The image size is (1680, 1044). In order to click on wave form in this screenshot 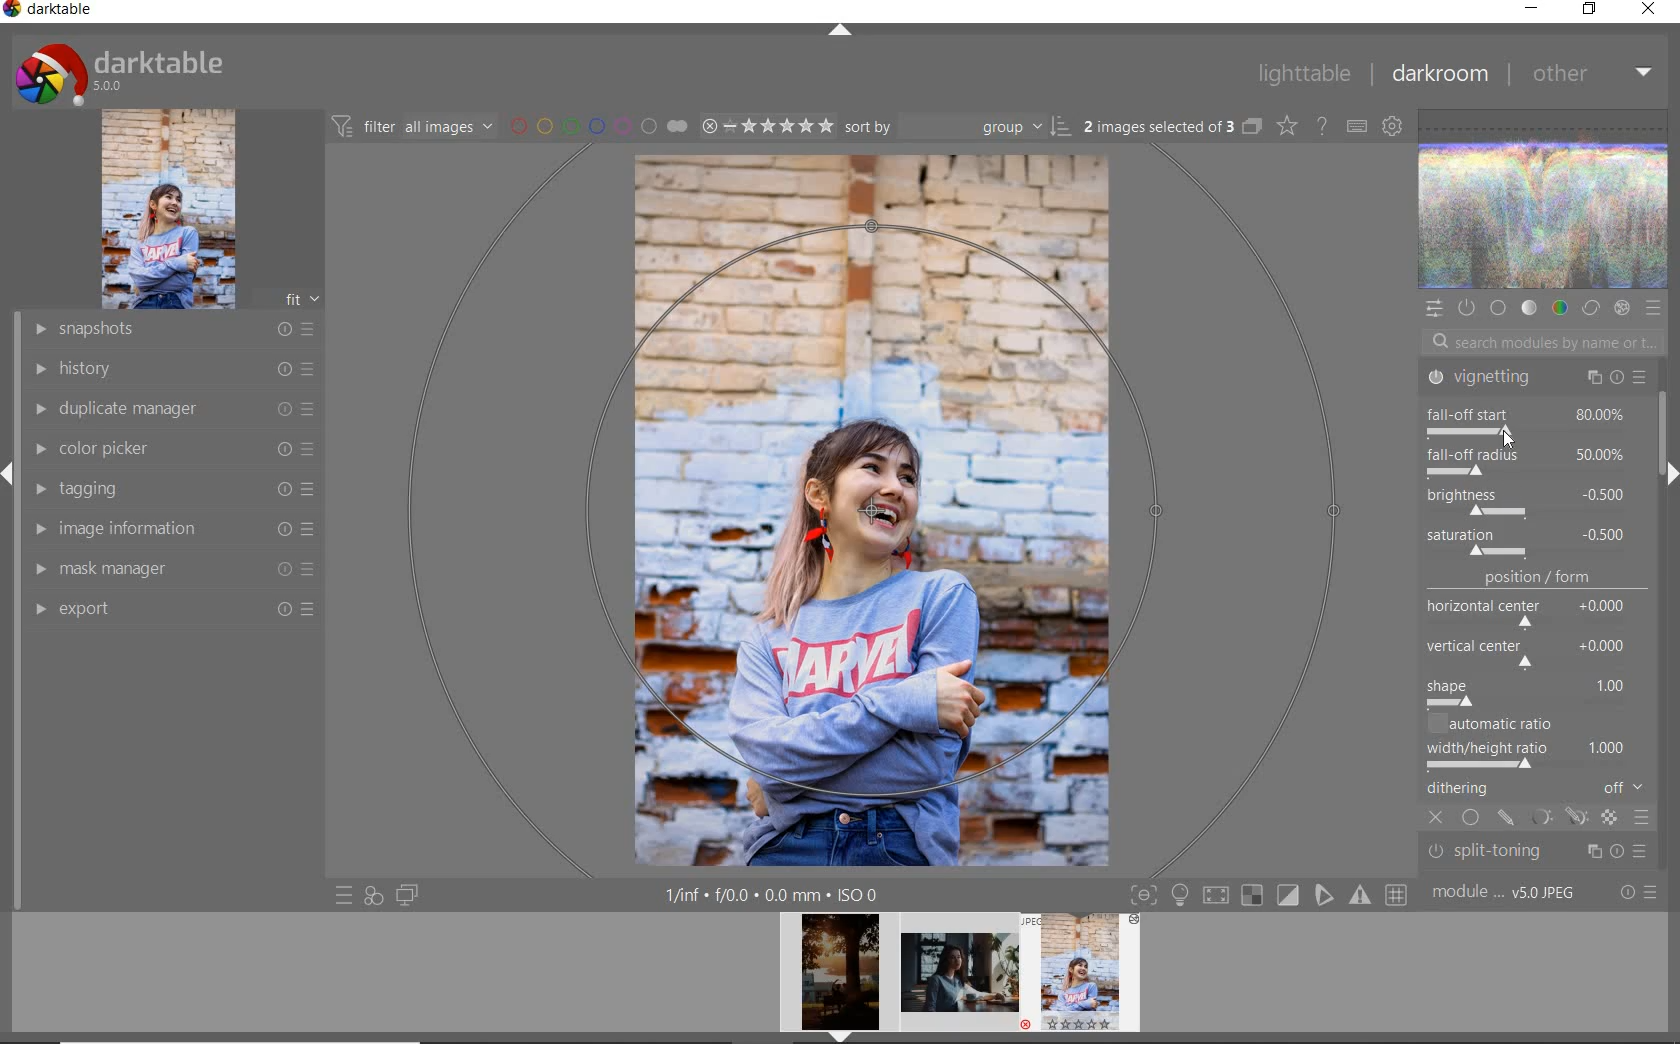, I will do `click(1545, 201)`.